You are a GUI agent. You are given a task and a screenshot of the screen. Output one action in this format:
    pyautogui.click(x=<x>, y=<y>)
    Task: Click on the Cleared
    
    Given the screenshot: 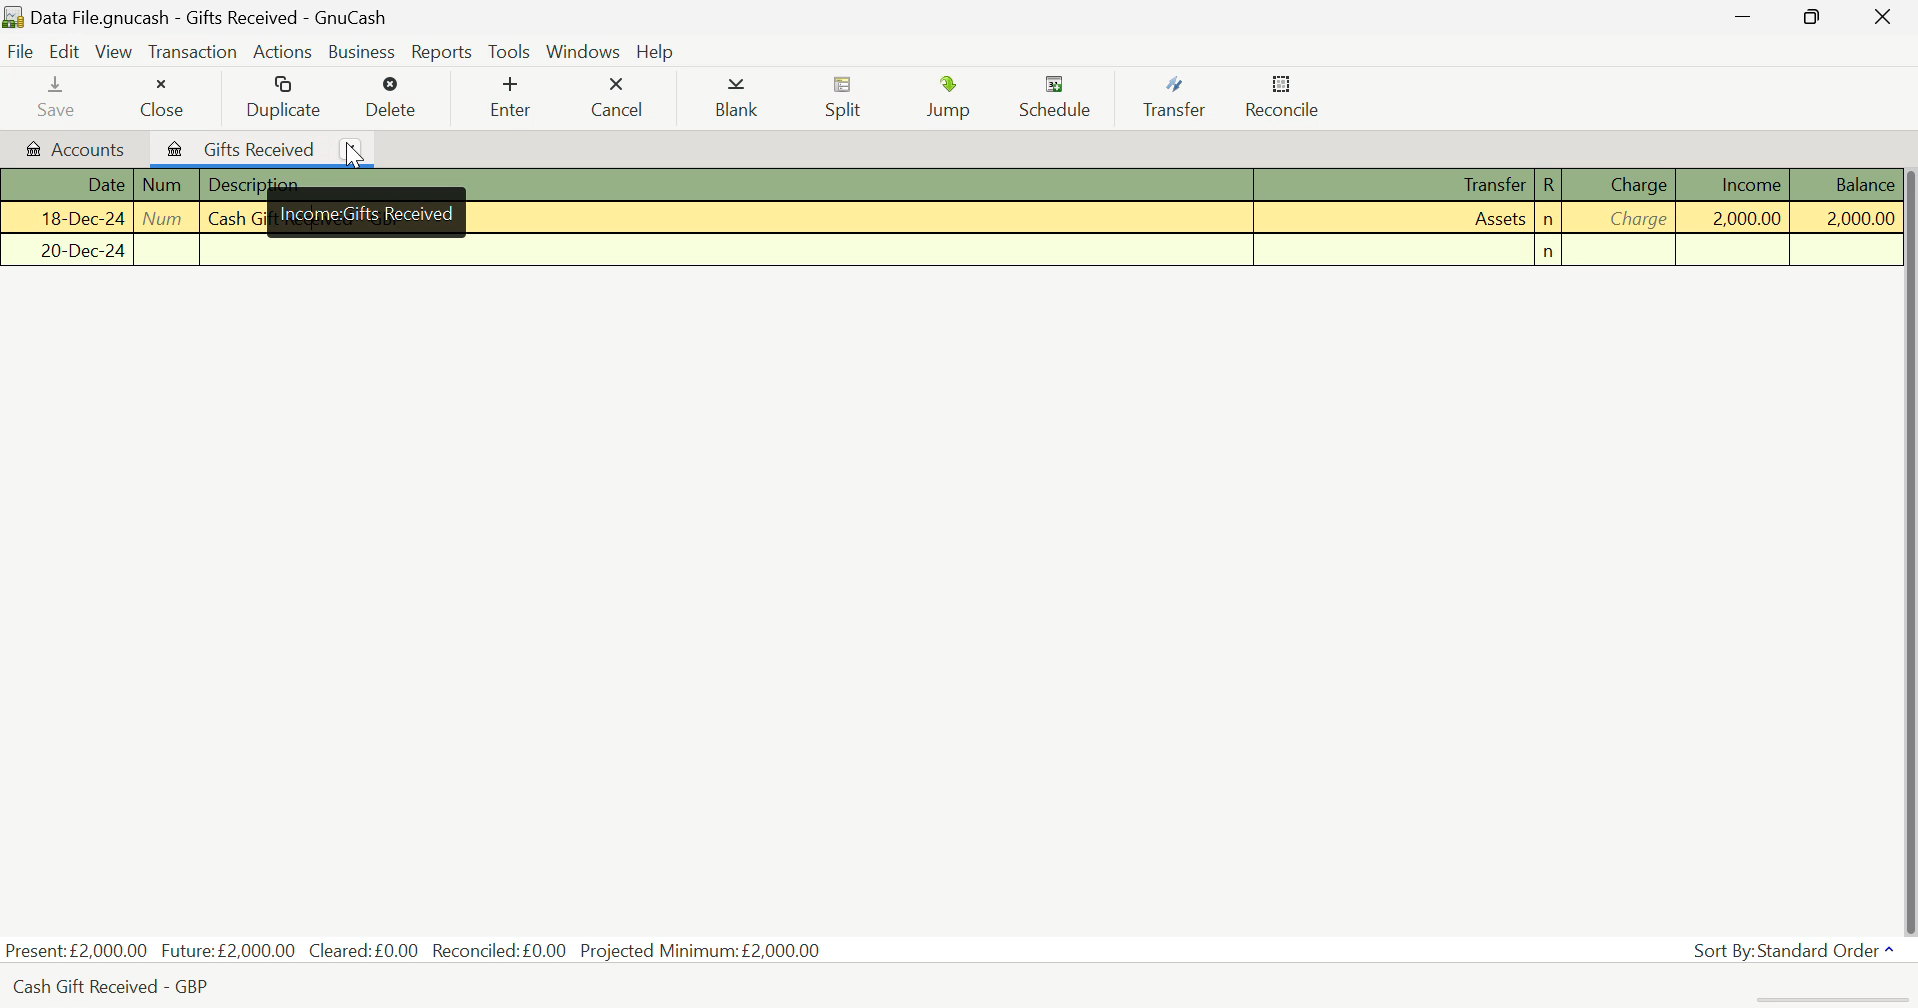 What is the action you would take?
    pyautogui.click(x=369, y=950)
    